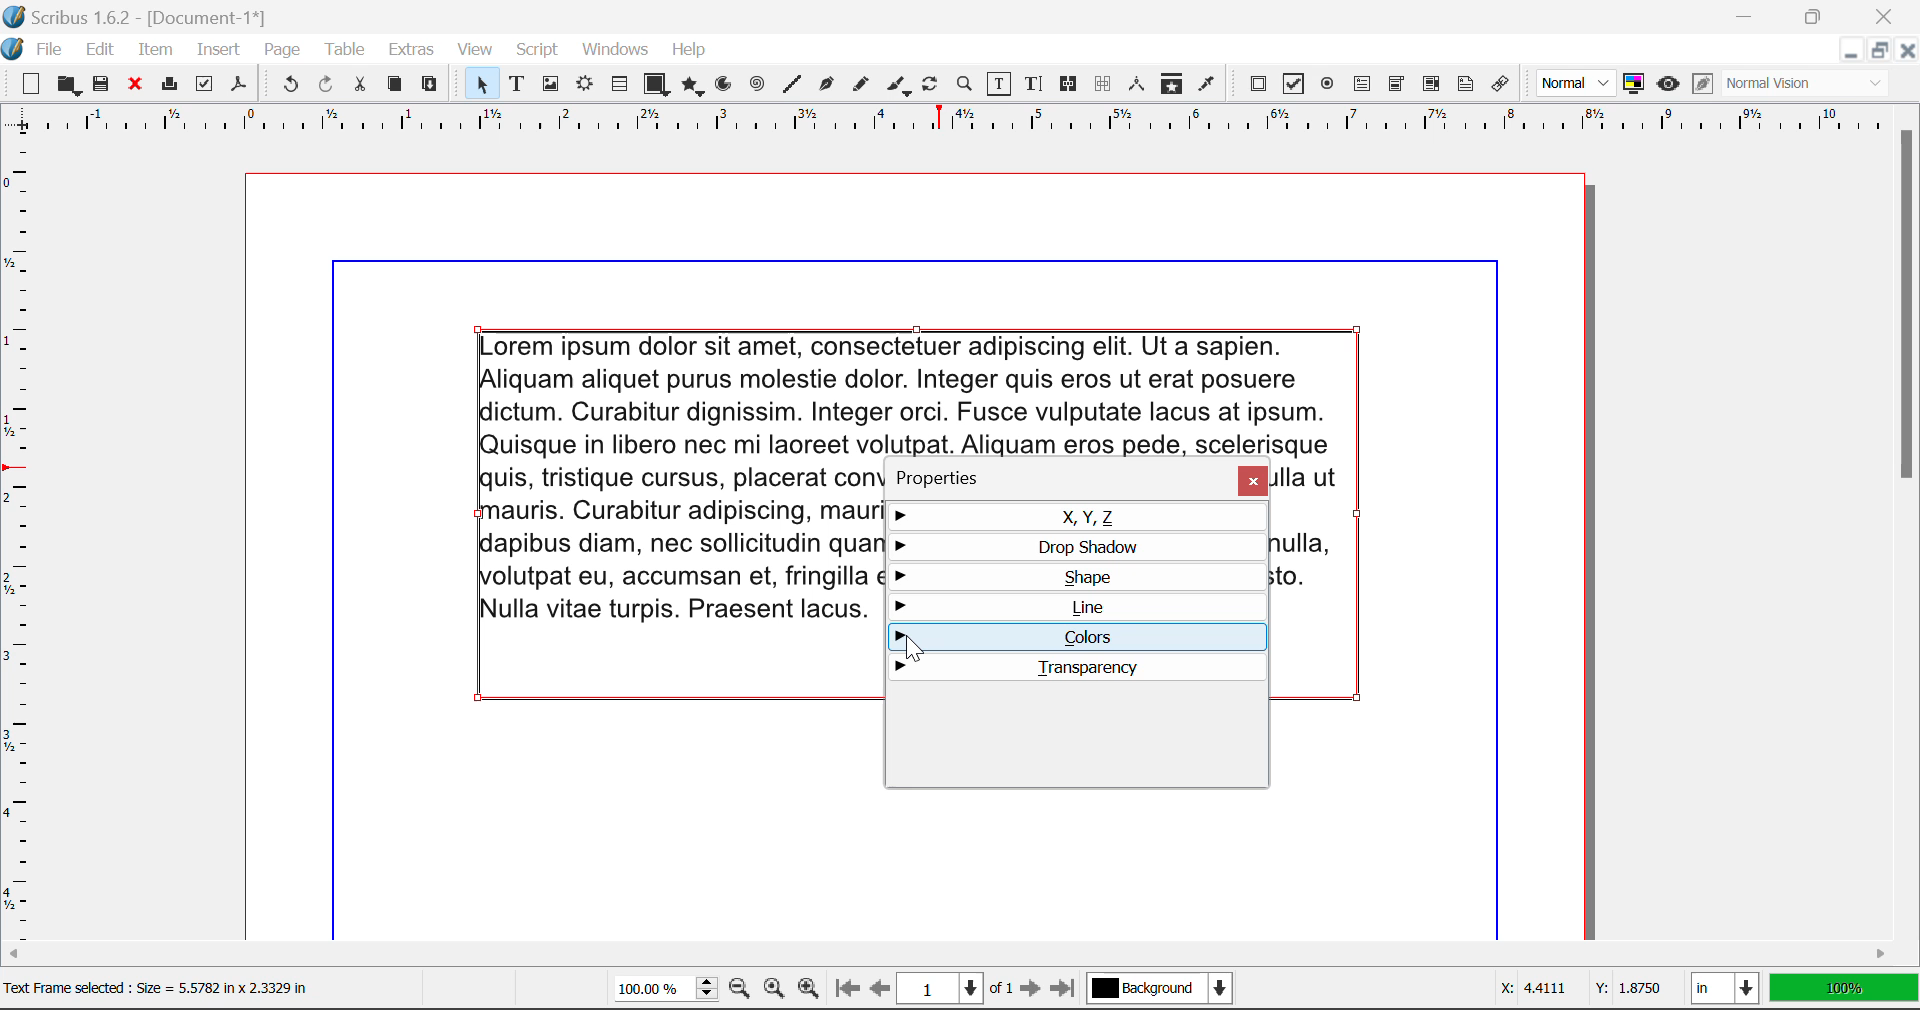 The width and height of the screenshot is (1920, 1010). Describe the element at coordinates (1258, 83) in the screenshot. I see `PDF Push Button` at that location.